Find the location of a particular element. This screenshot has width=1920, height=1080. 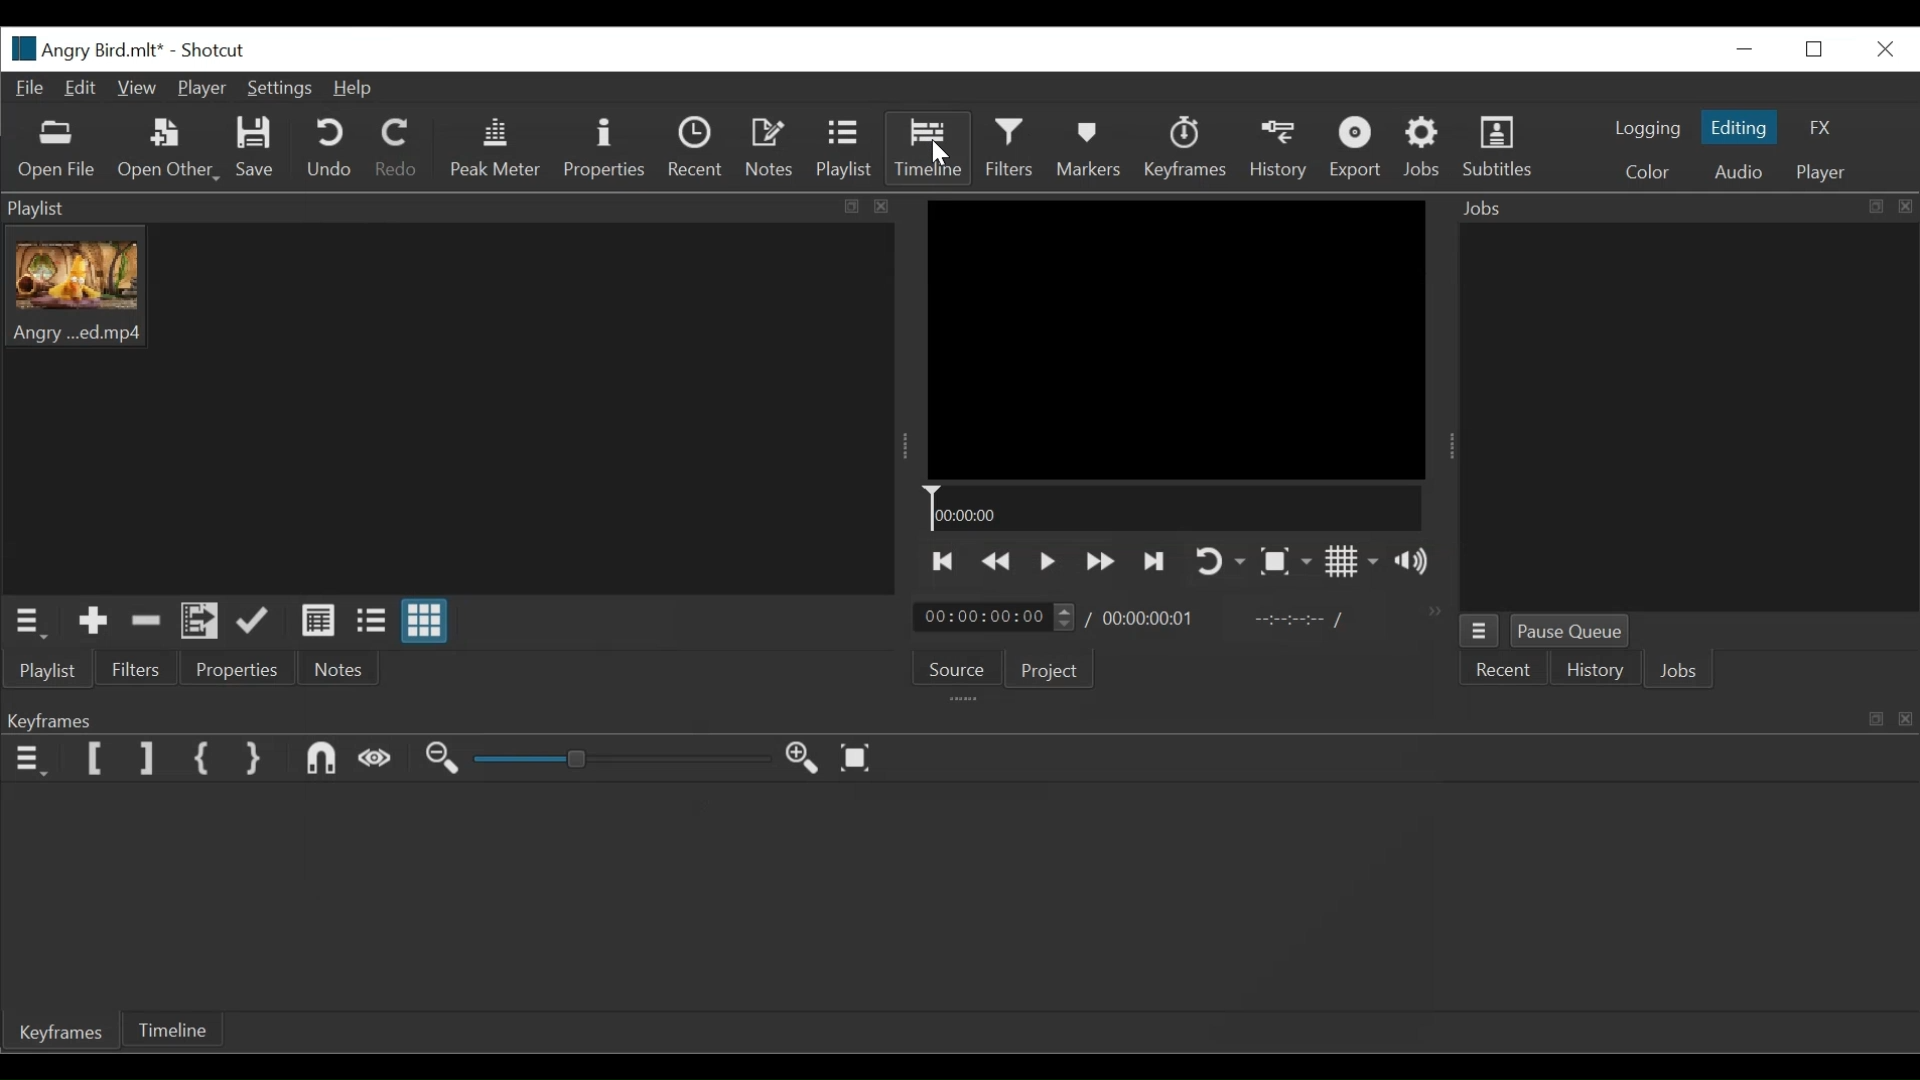

Jobs is located at coordinates (1421, 145).